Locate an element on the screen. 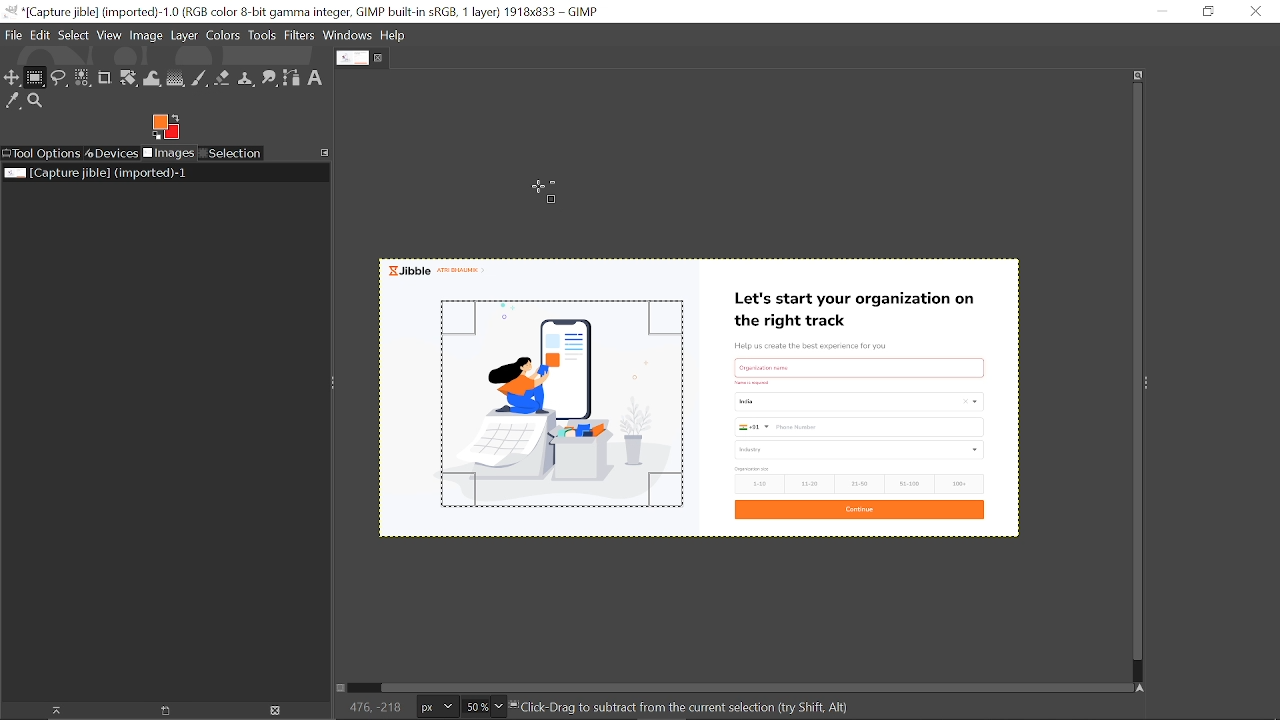 The image size is (1280, 720). Selected part of the image is located at coordinates (545, 418).